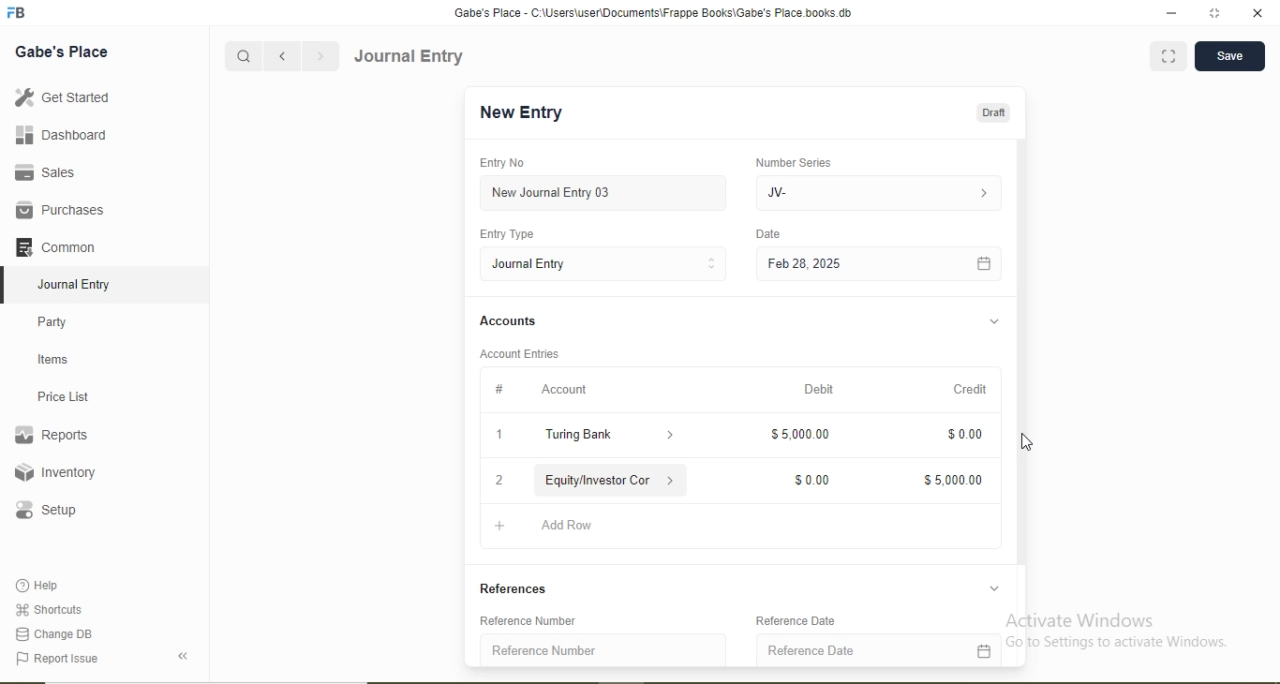  Describe the element at coordinates (62, 397) in the screenshot. I see `Price List` at that location.